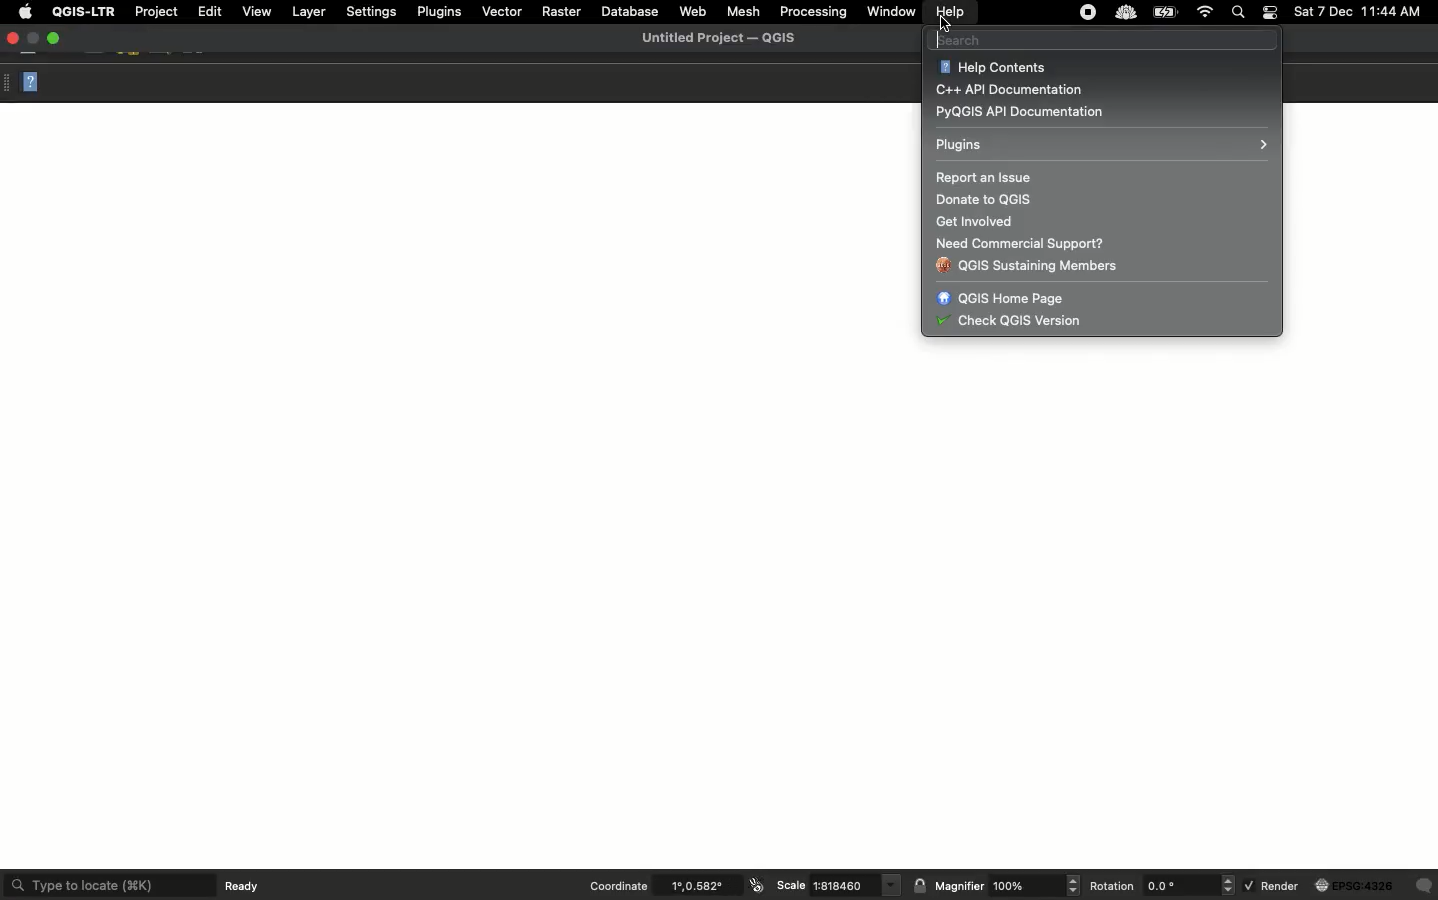 The width and height of the screenshot is (1438, 900). What do you see at coordinates (992, 68) in the screenshot?
I see `Help contents` at bounding box center [992, 68].